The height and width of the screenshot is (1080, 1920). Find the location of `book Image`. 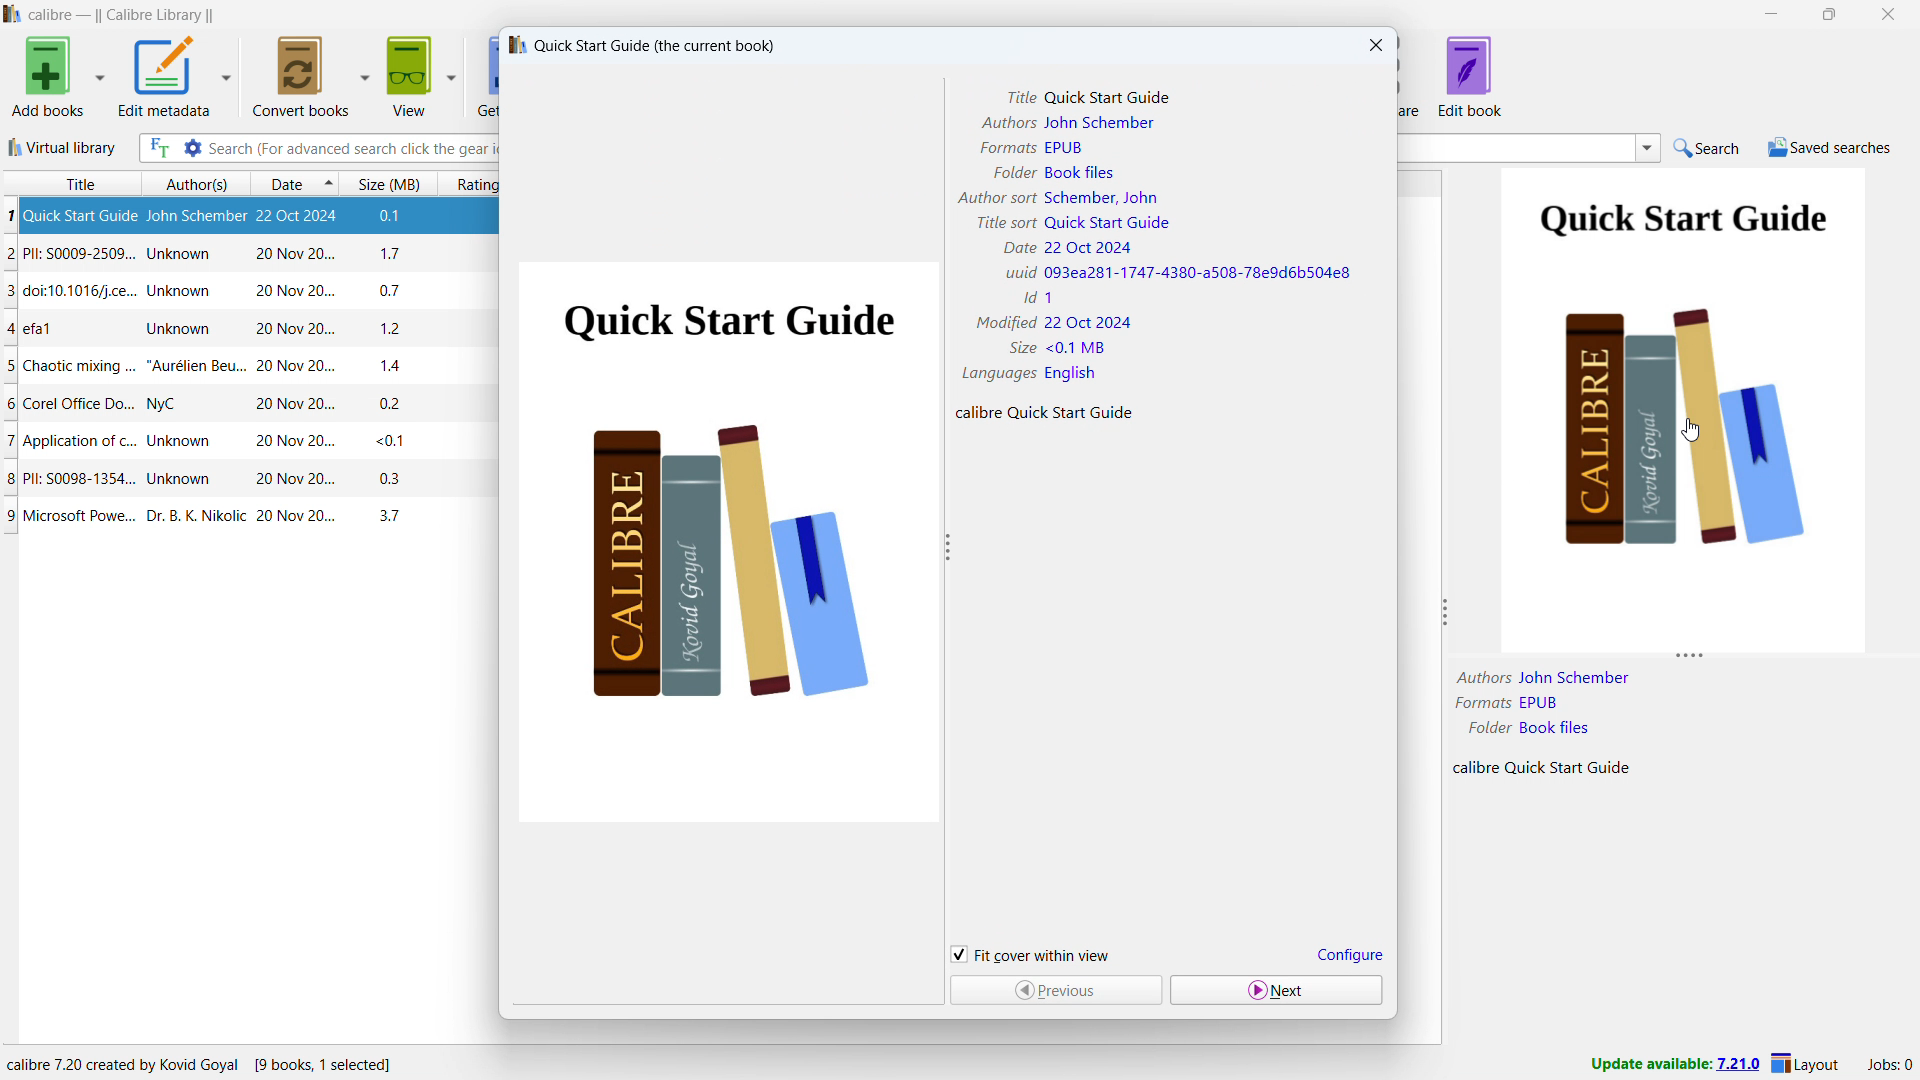

book Image is located at coordinates (725, 543).